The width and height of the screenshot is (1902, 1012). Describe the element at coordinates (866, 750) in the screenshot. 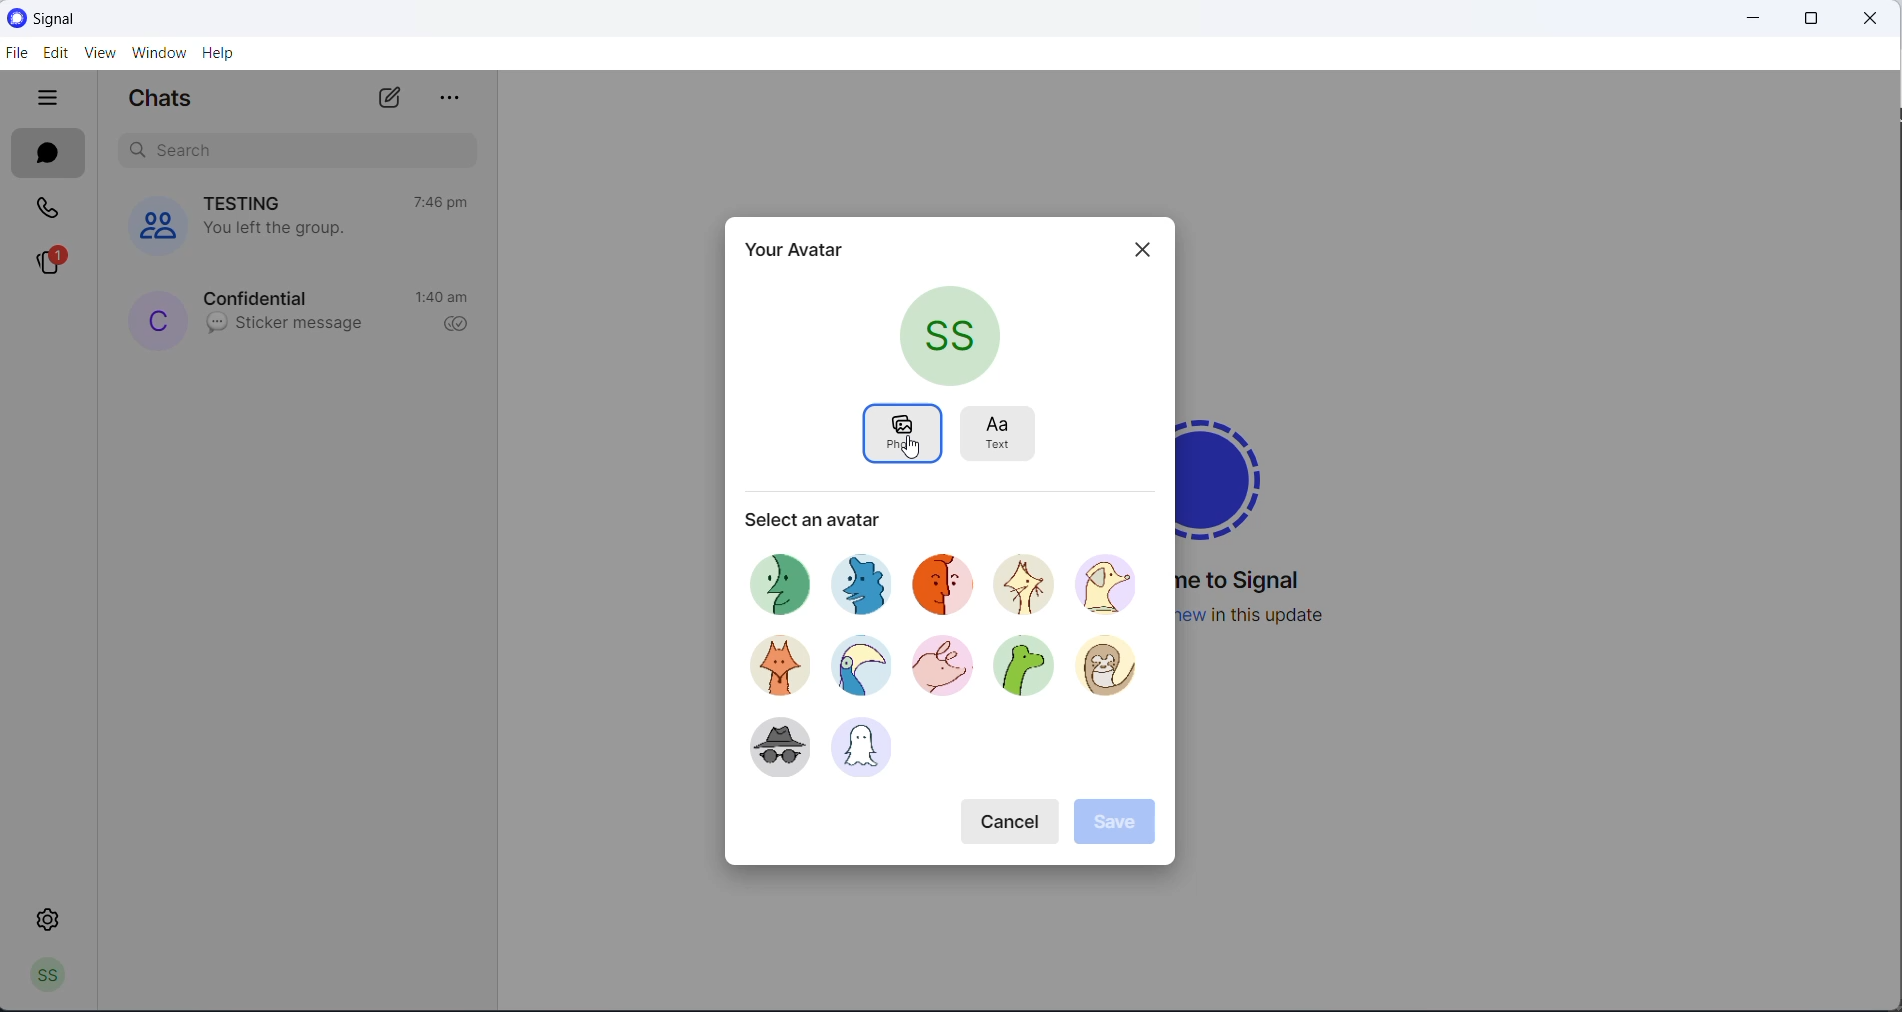

I see `avatar` at that location.